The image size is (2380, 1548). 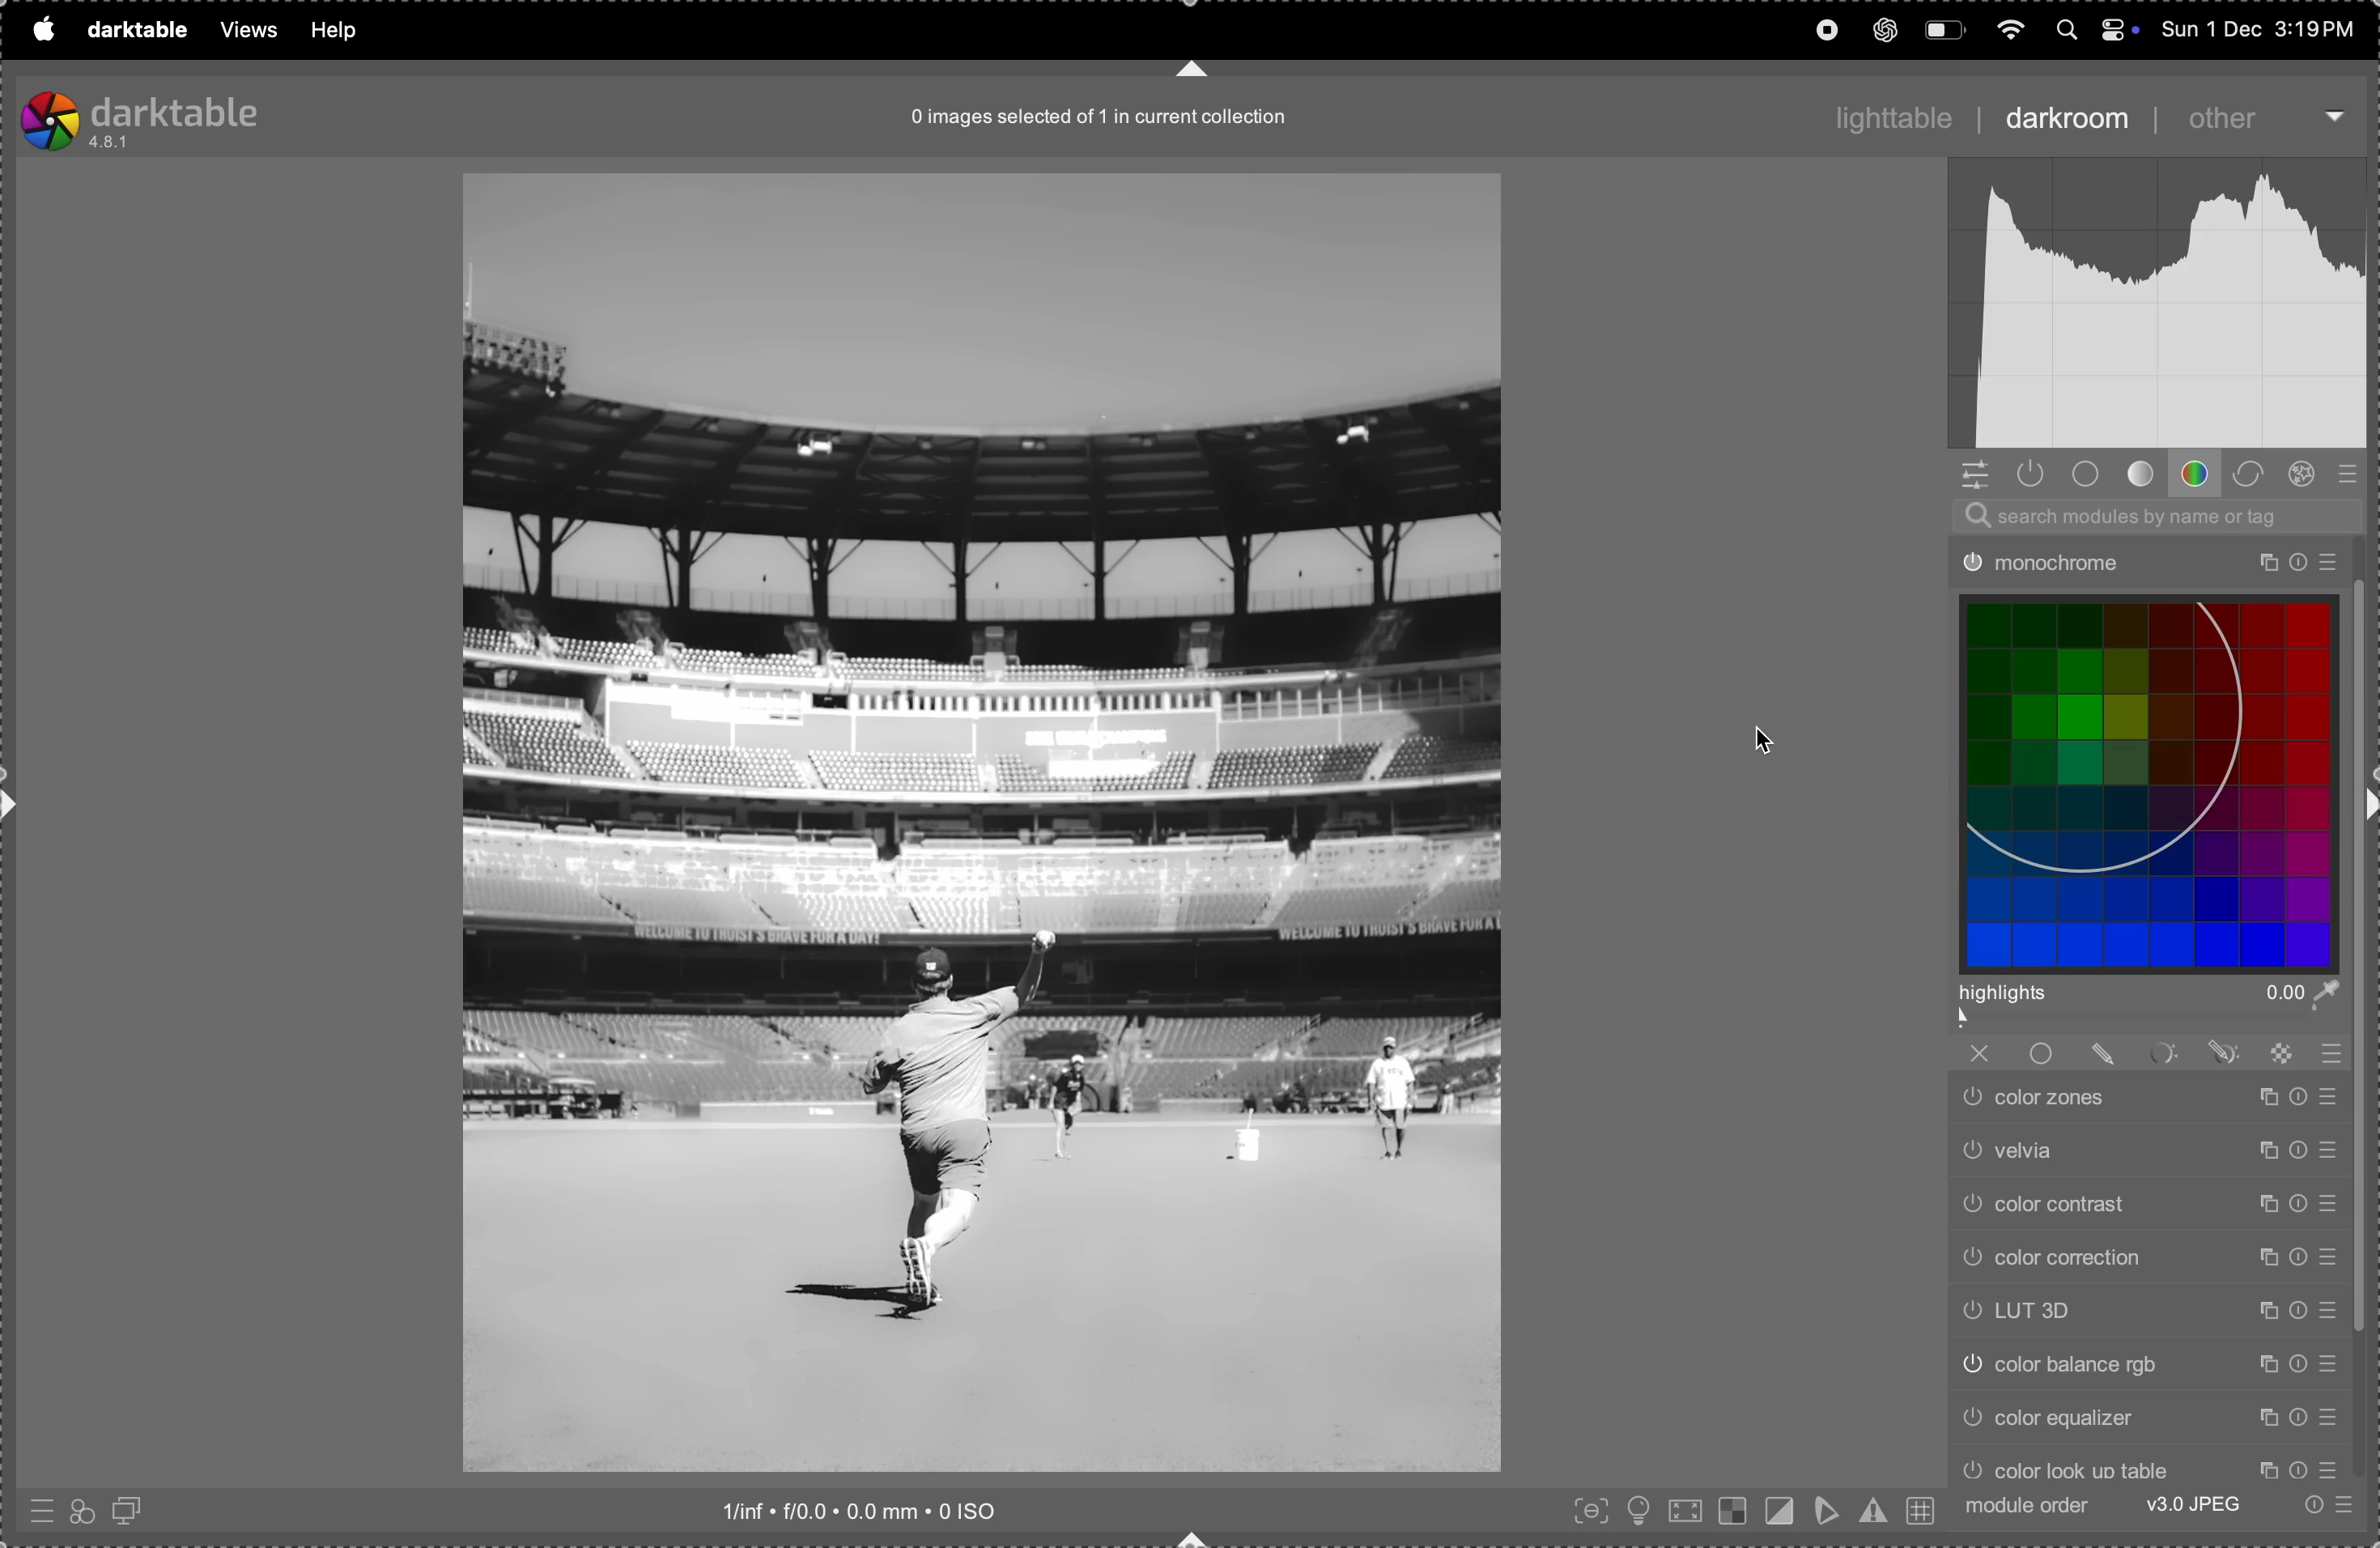 What do you see at coordinates (1641, 1509) in the screenshot?
I see `toggle iso` at bounding box center [1641, 1509].